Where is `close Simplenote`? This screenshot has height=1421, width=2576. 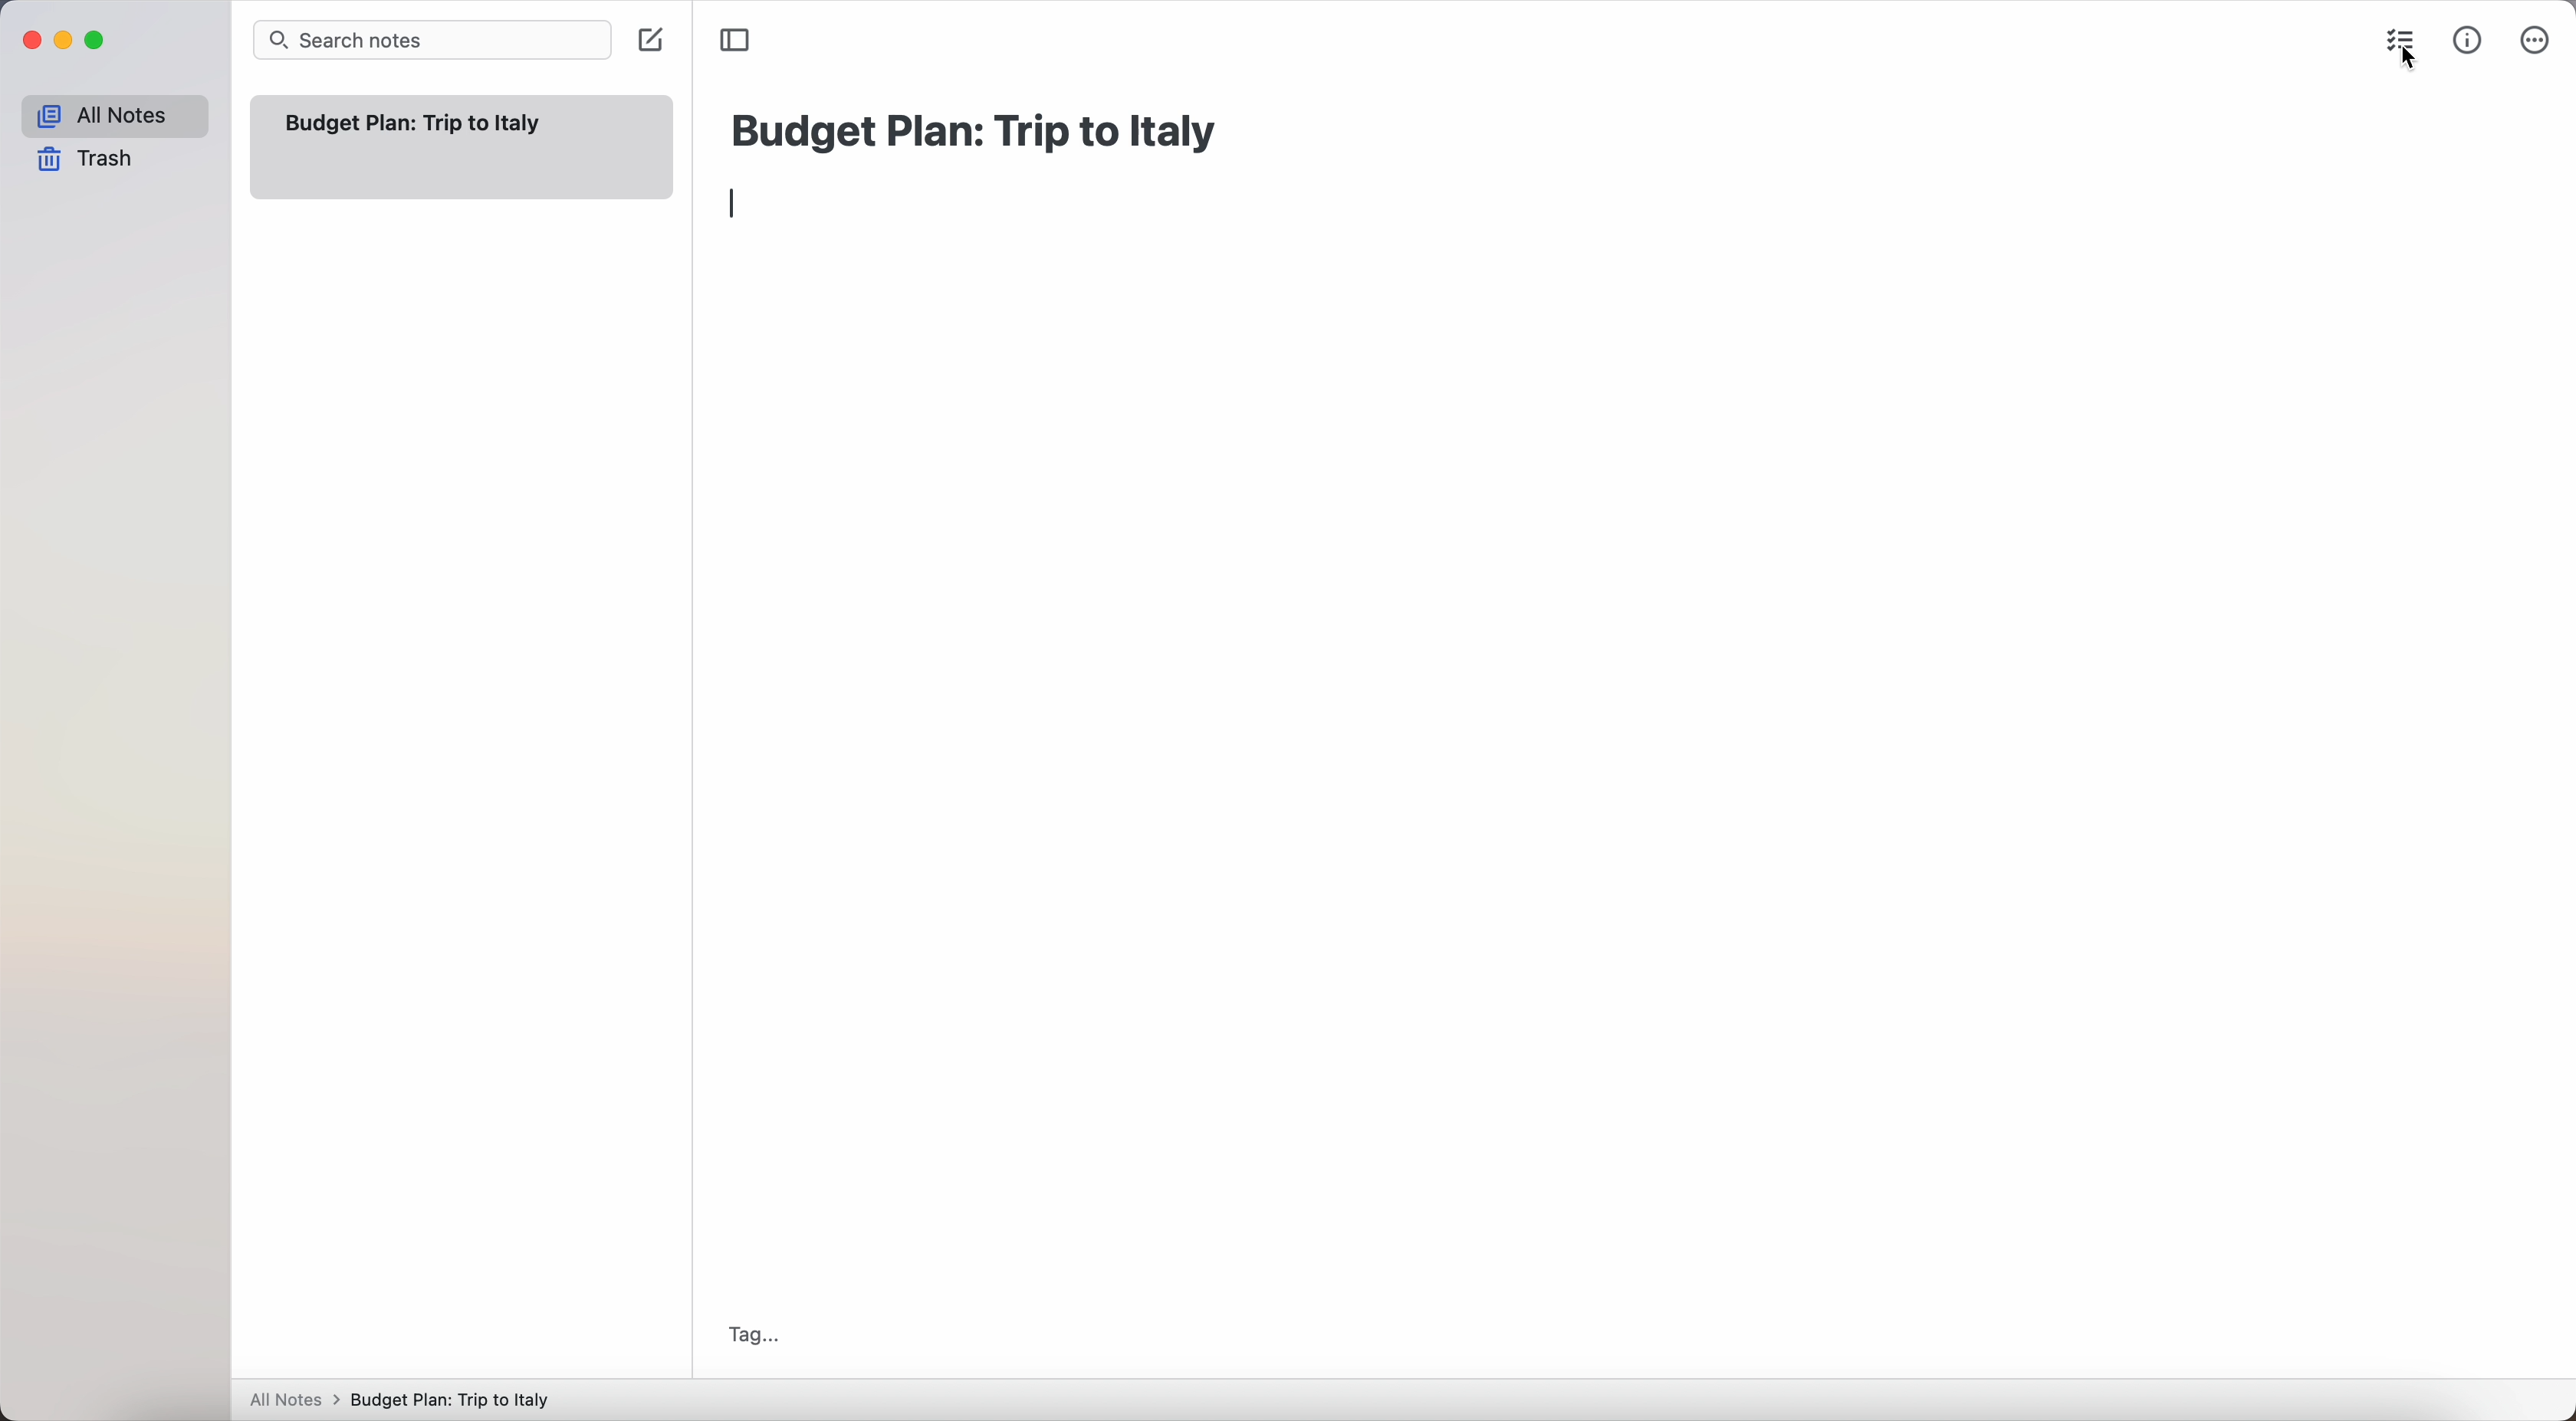
close Simplenote is located at coordinates (31, 40).